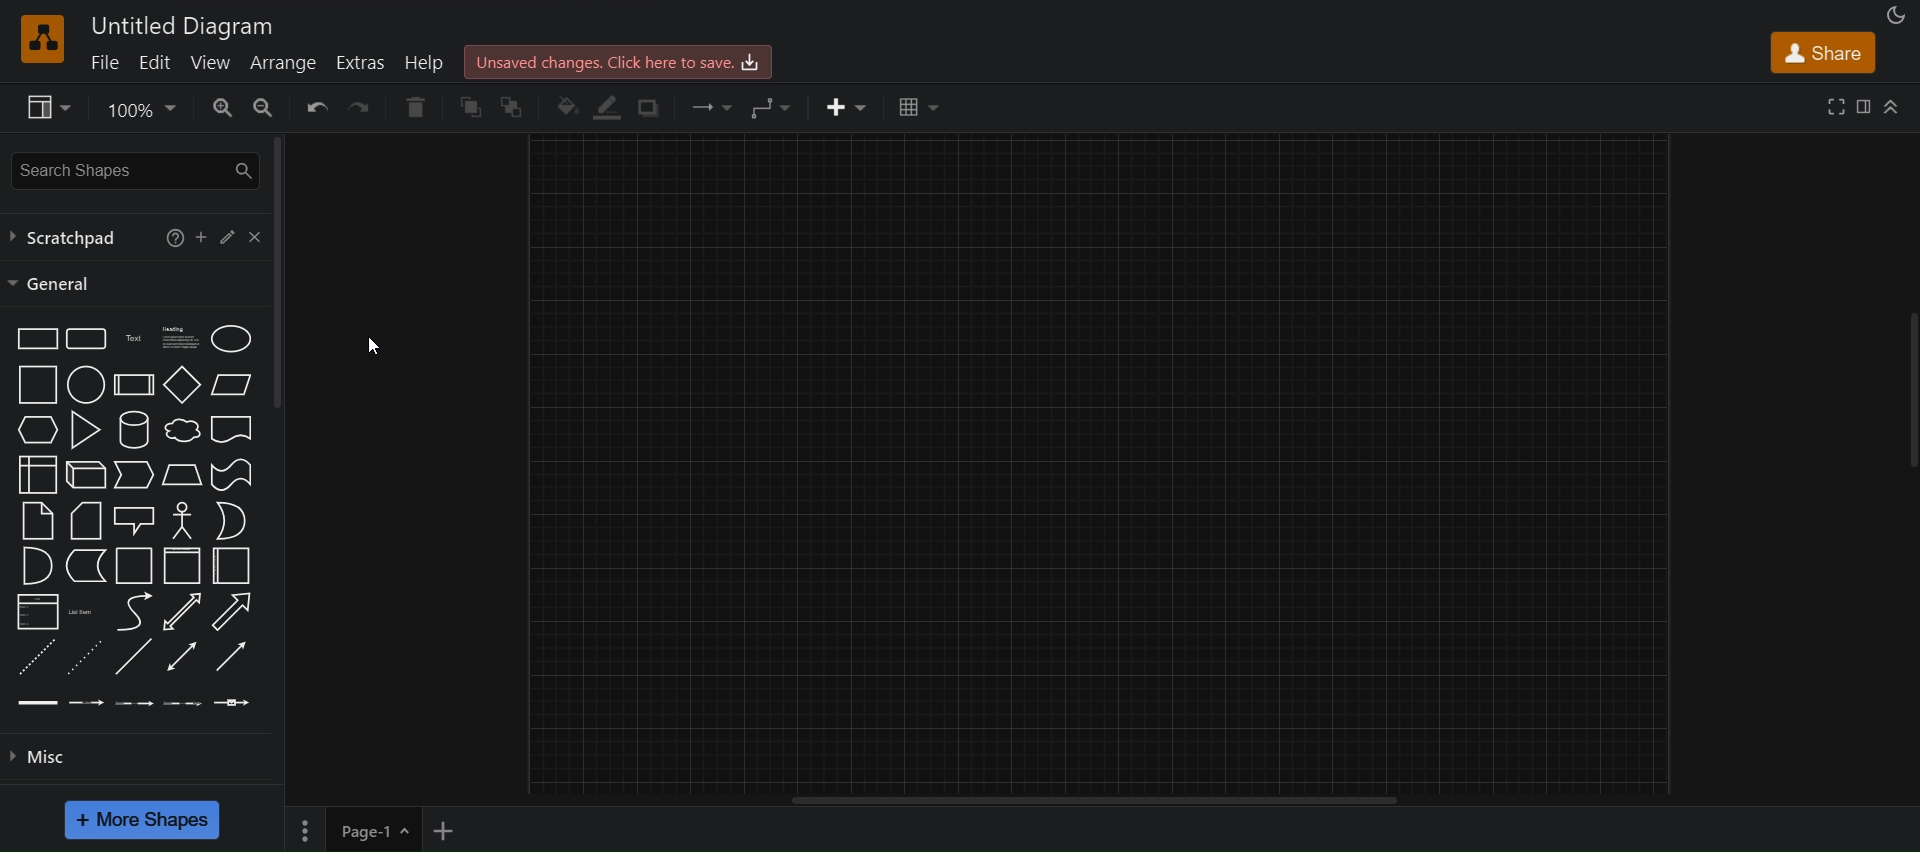  What do you see at coordinates (710, 107) in the screenshot?
I see `connection` at bounding box center [710, 107].